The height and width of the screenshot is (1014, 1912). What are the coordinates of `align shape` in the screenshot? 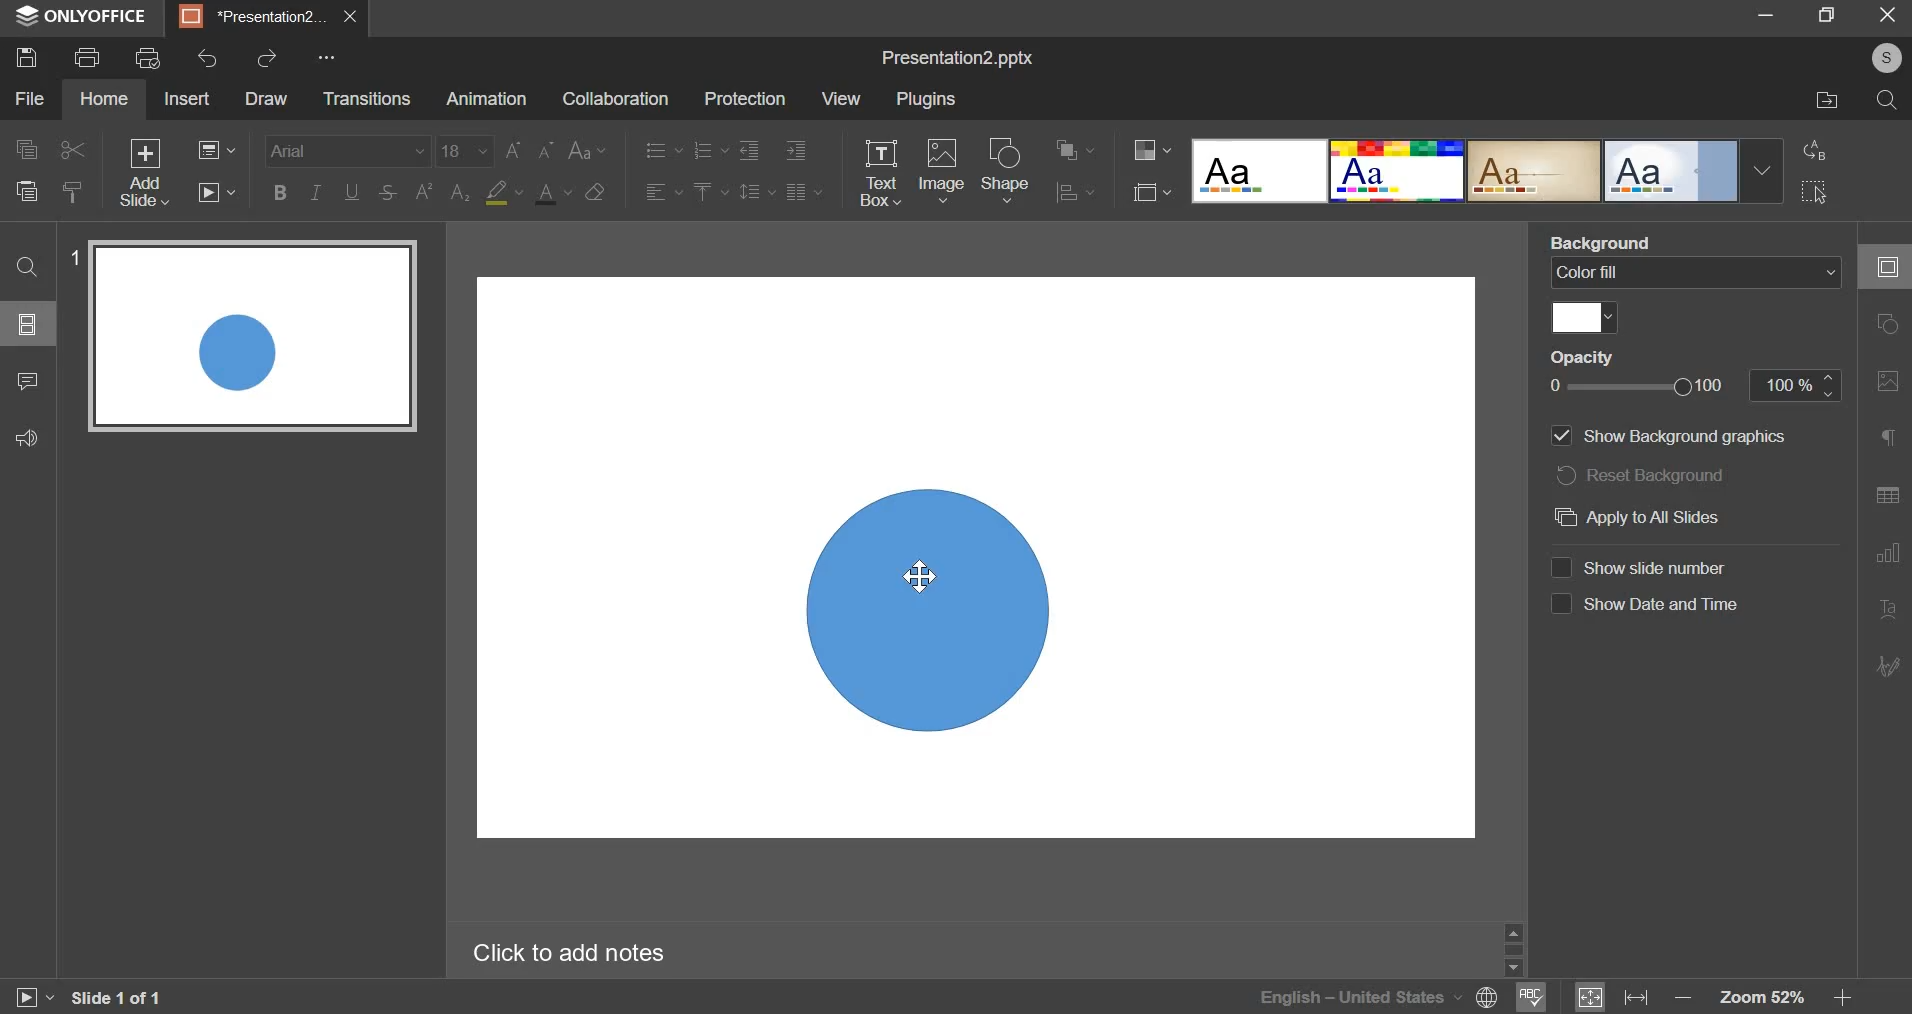 It's located at (1072, 191).